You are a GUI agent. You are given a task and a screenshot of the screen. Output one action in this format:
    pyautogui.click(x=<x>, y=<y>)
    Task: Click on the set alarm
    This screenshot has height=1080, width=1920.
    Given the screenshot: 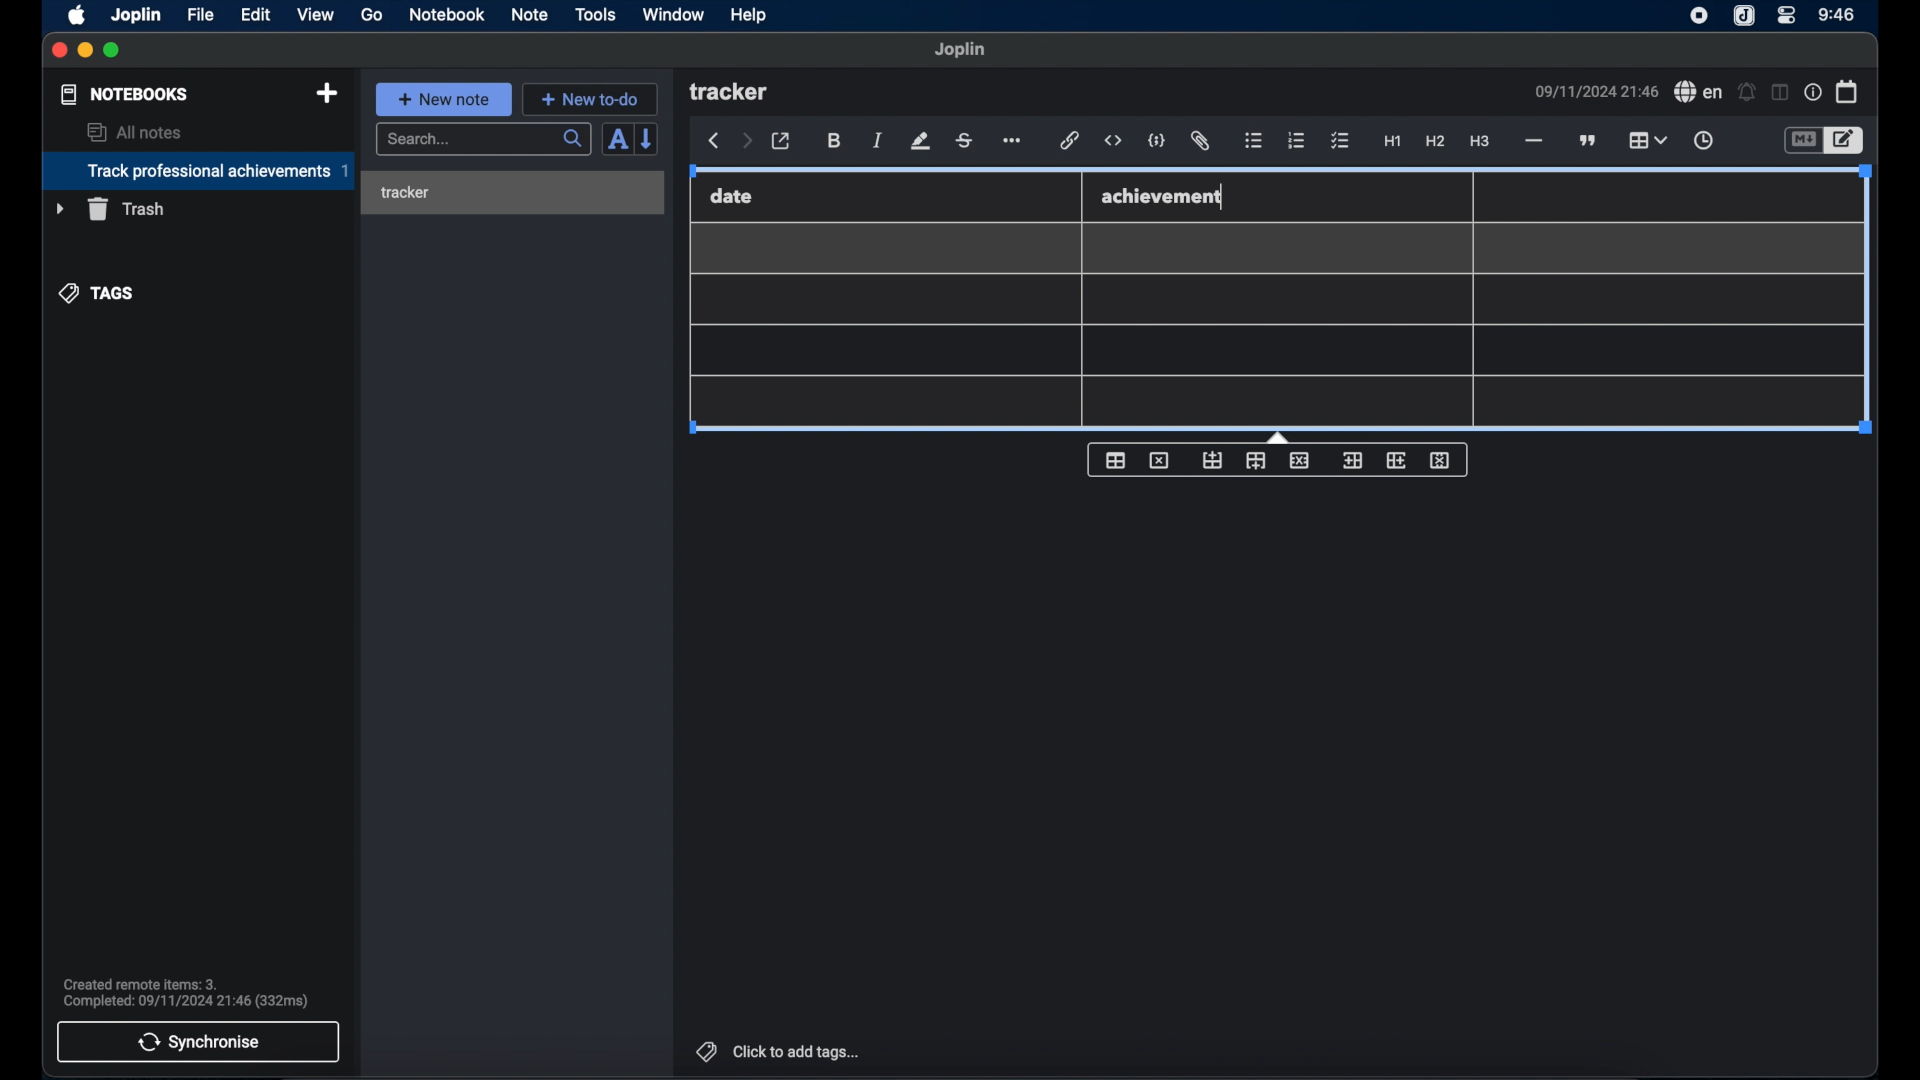 What is the action you would take?
    pyautogui.click(x=1746, y=91)
    